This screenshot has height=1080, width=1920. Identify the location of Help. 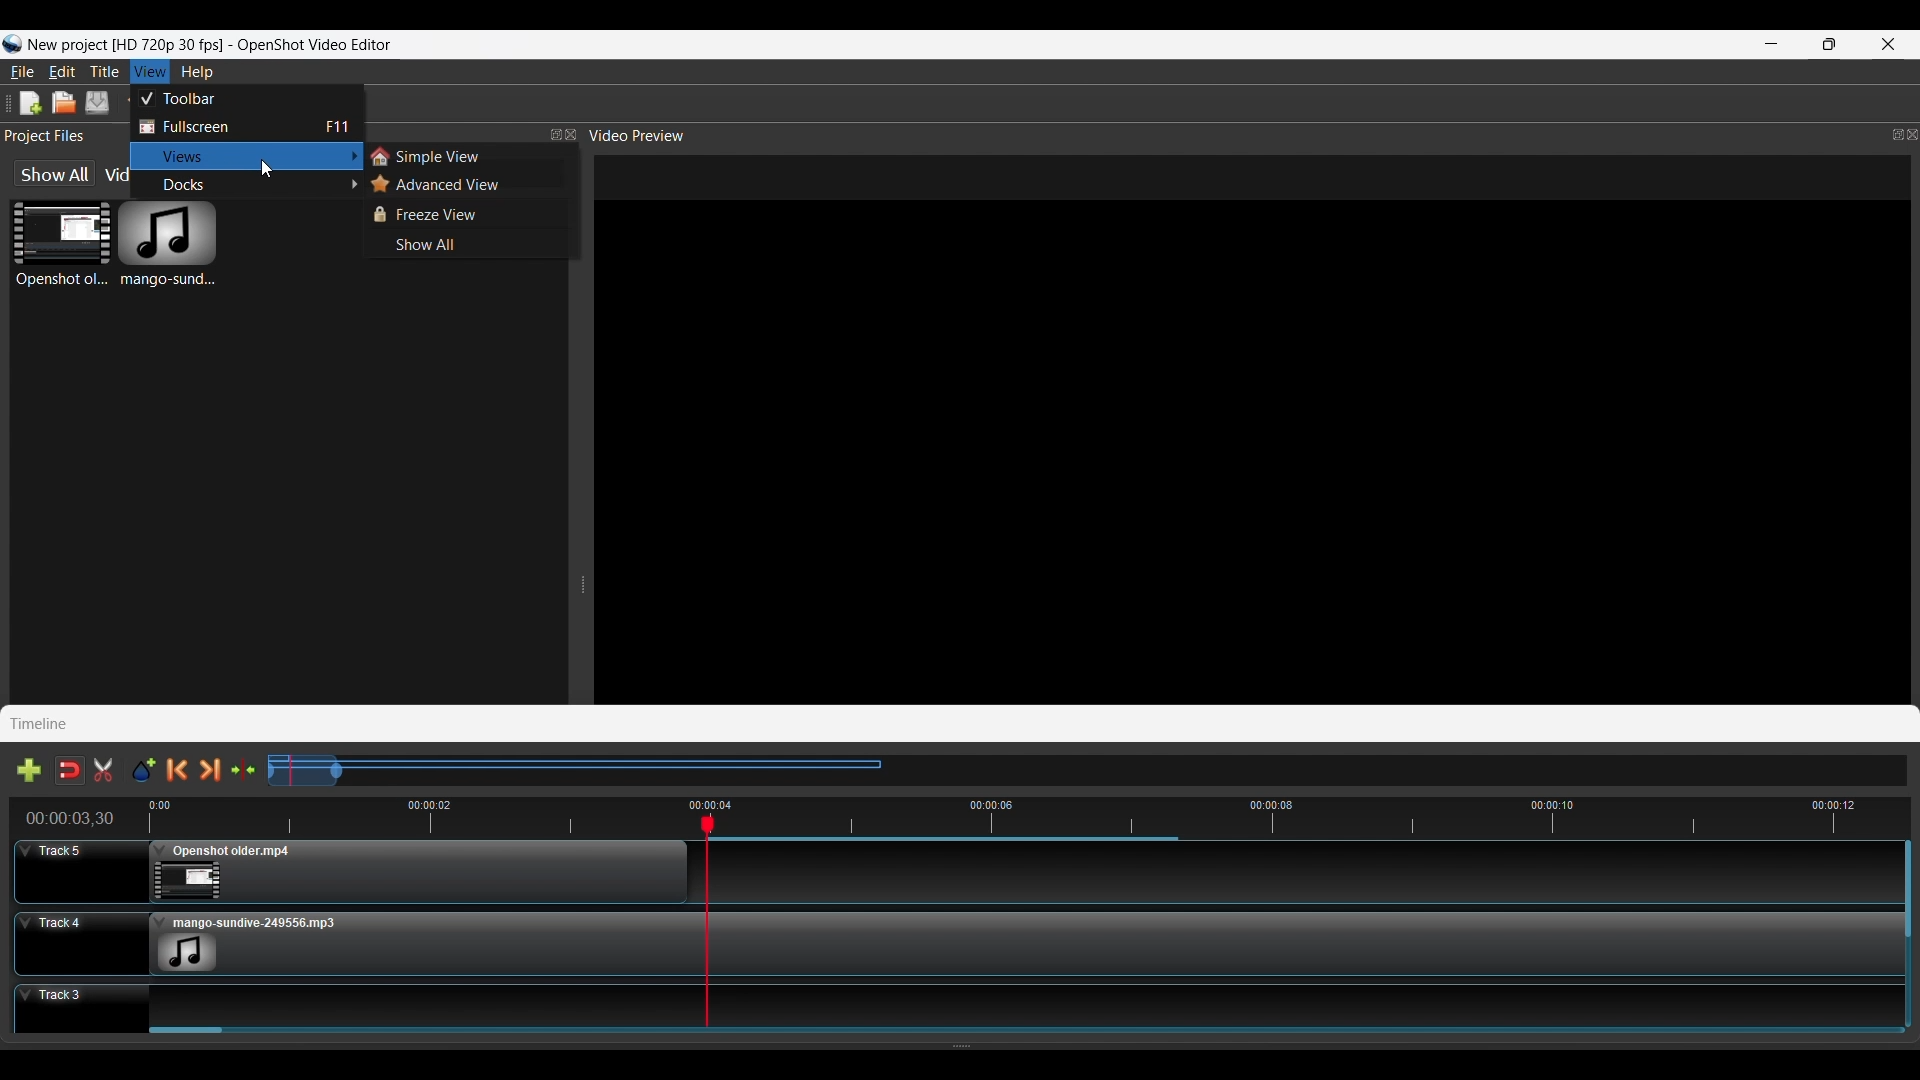
(198, 71).